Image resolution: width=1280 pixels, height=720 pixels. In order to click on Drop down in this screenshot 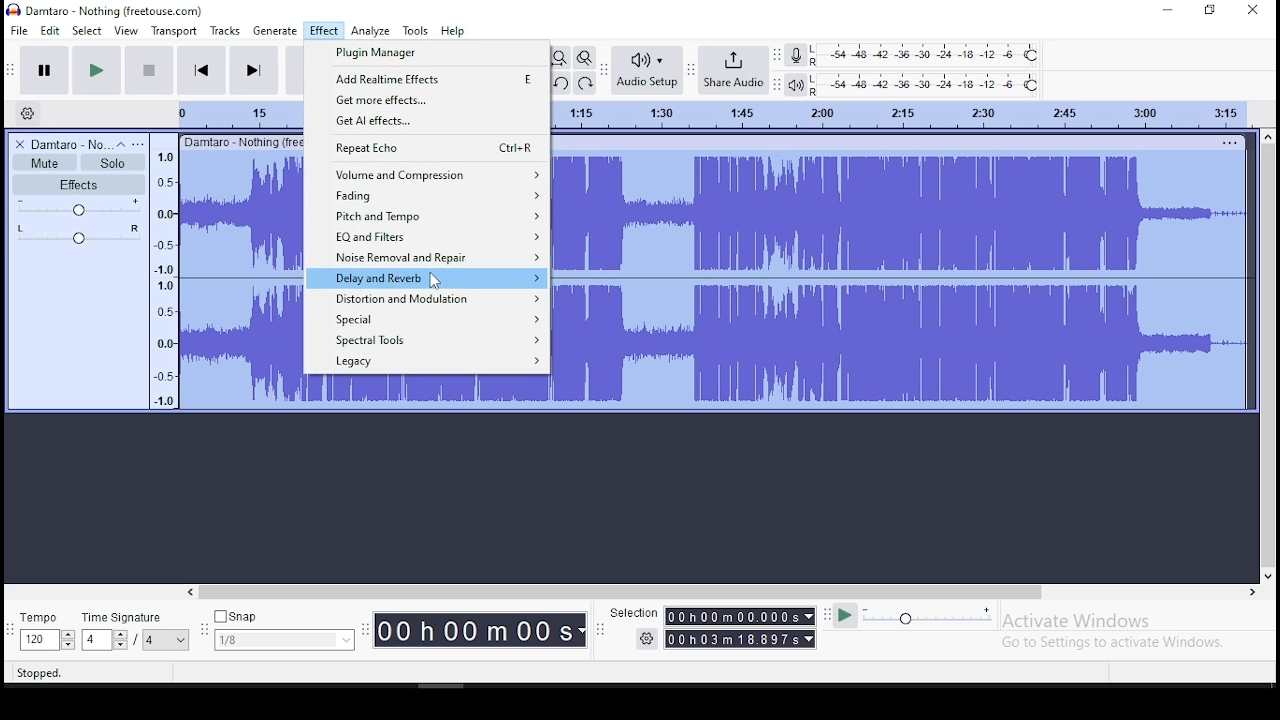, I will do `click(345, 638)`.